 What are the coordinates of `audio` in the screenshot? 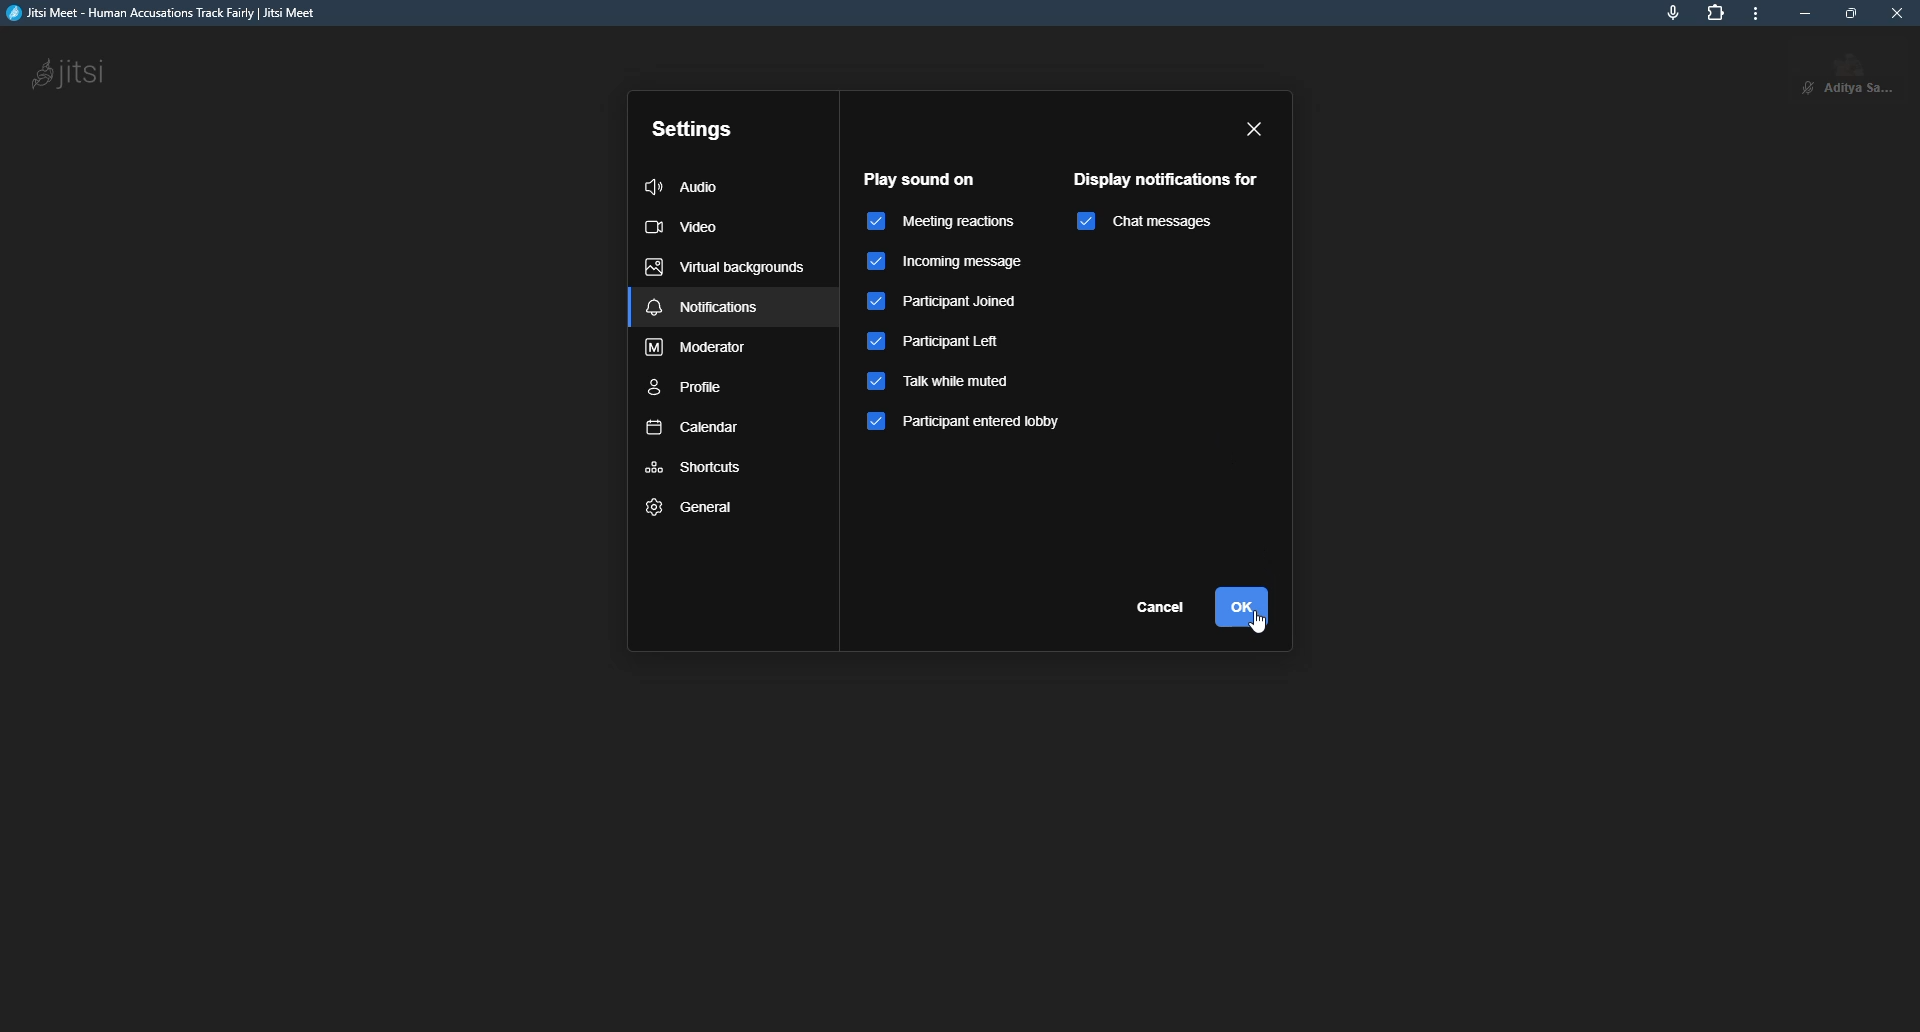 It's located at (685, 187).